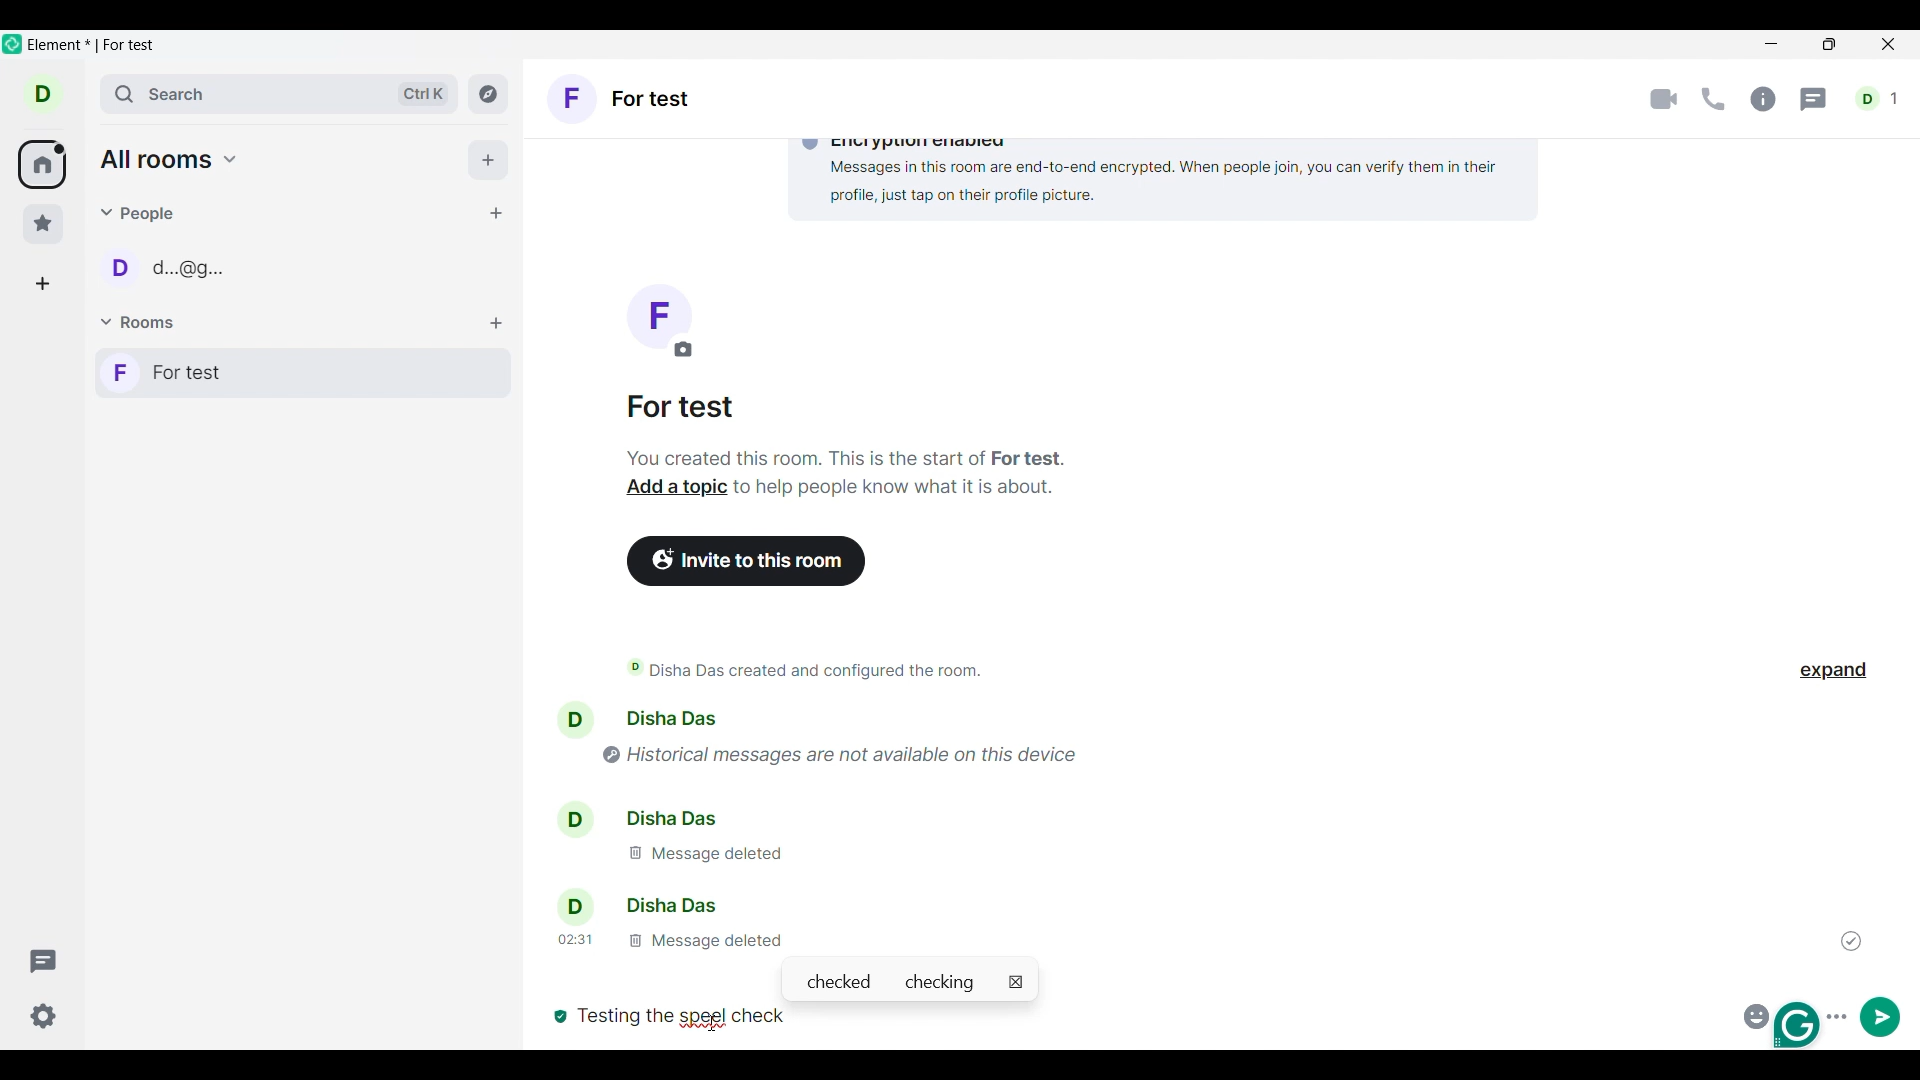 This screenshot has height=1080, width=1920. What do you see at coordinates (141, 323) in the screenshot?
I see `Rooms` at bounding box center [141, 323].